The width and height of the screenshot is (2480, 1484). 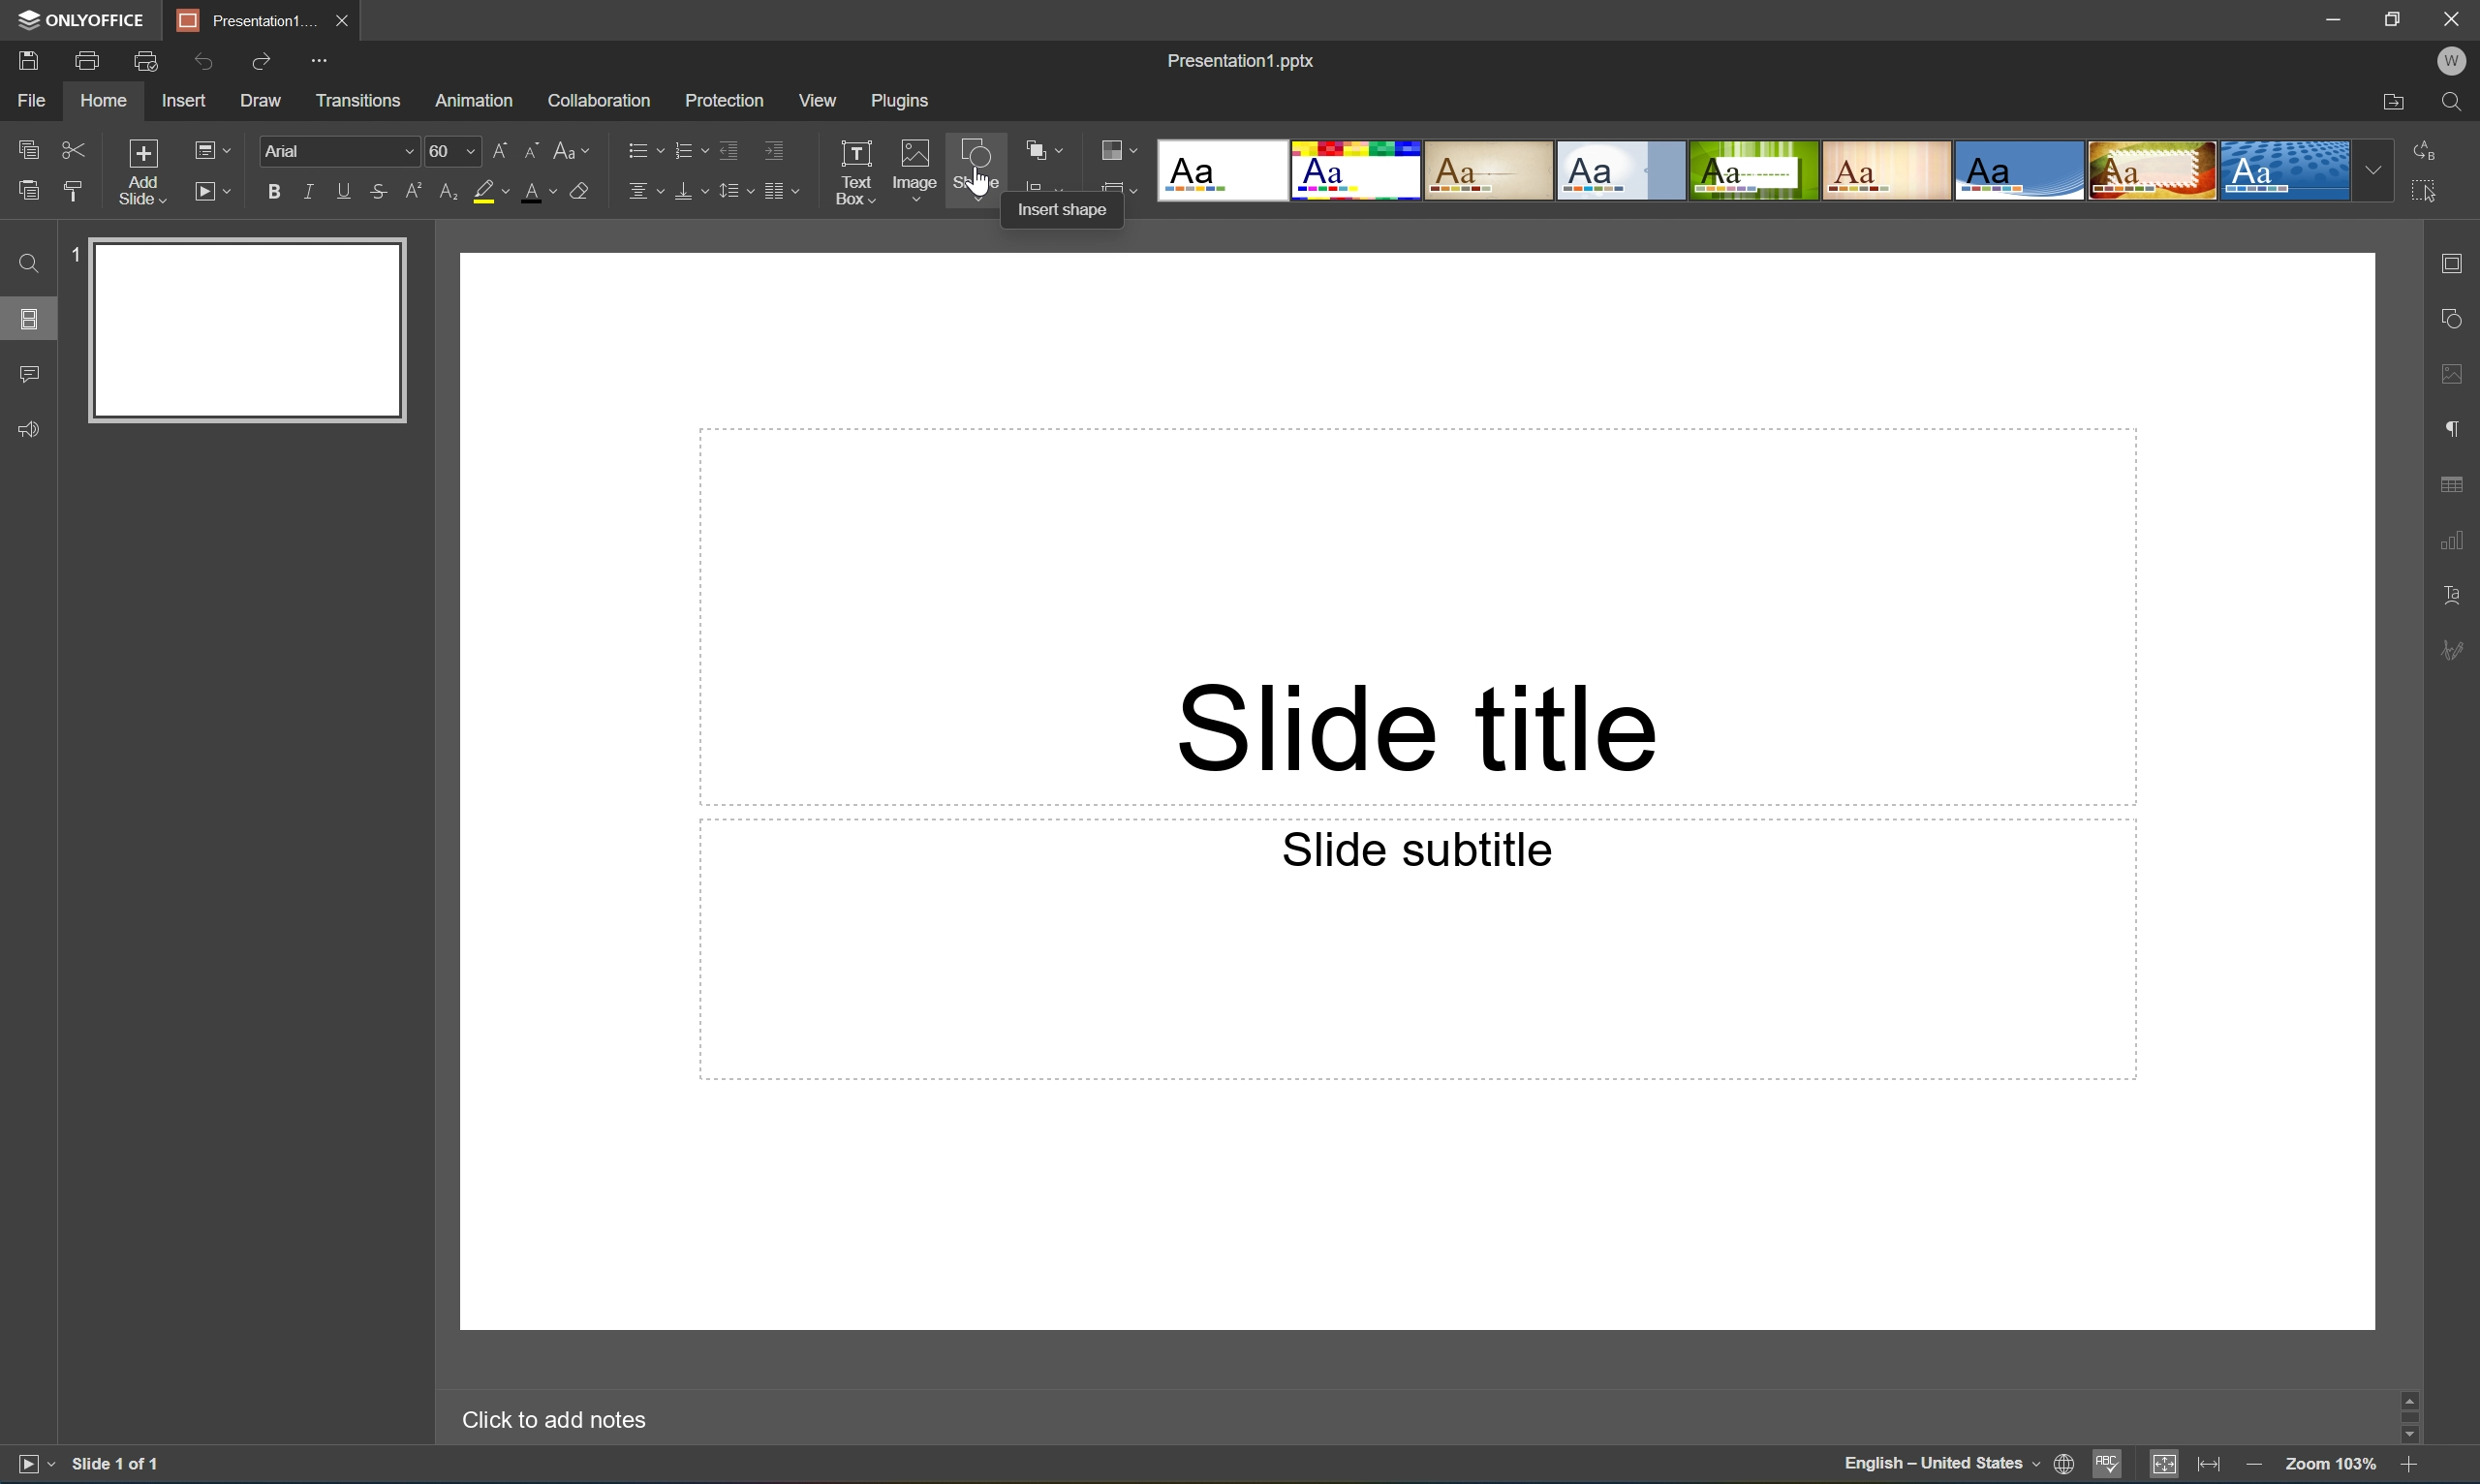 I want to click on Click to add notes, so click(x=547, y=1420).